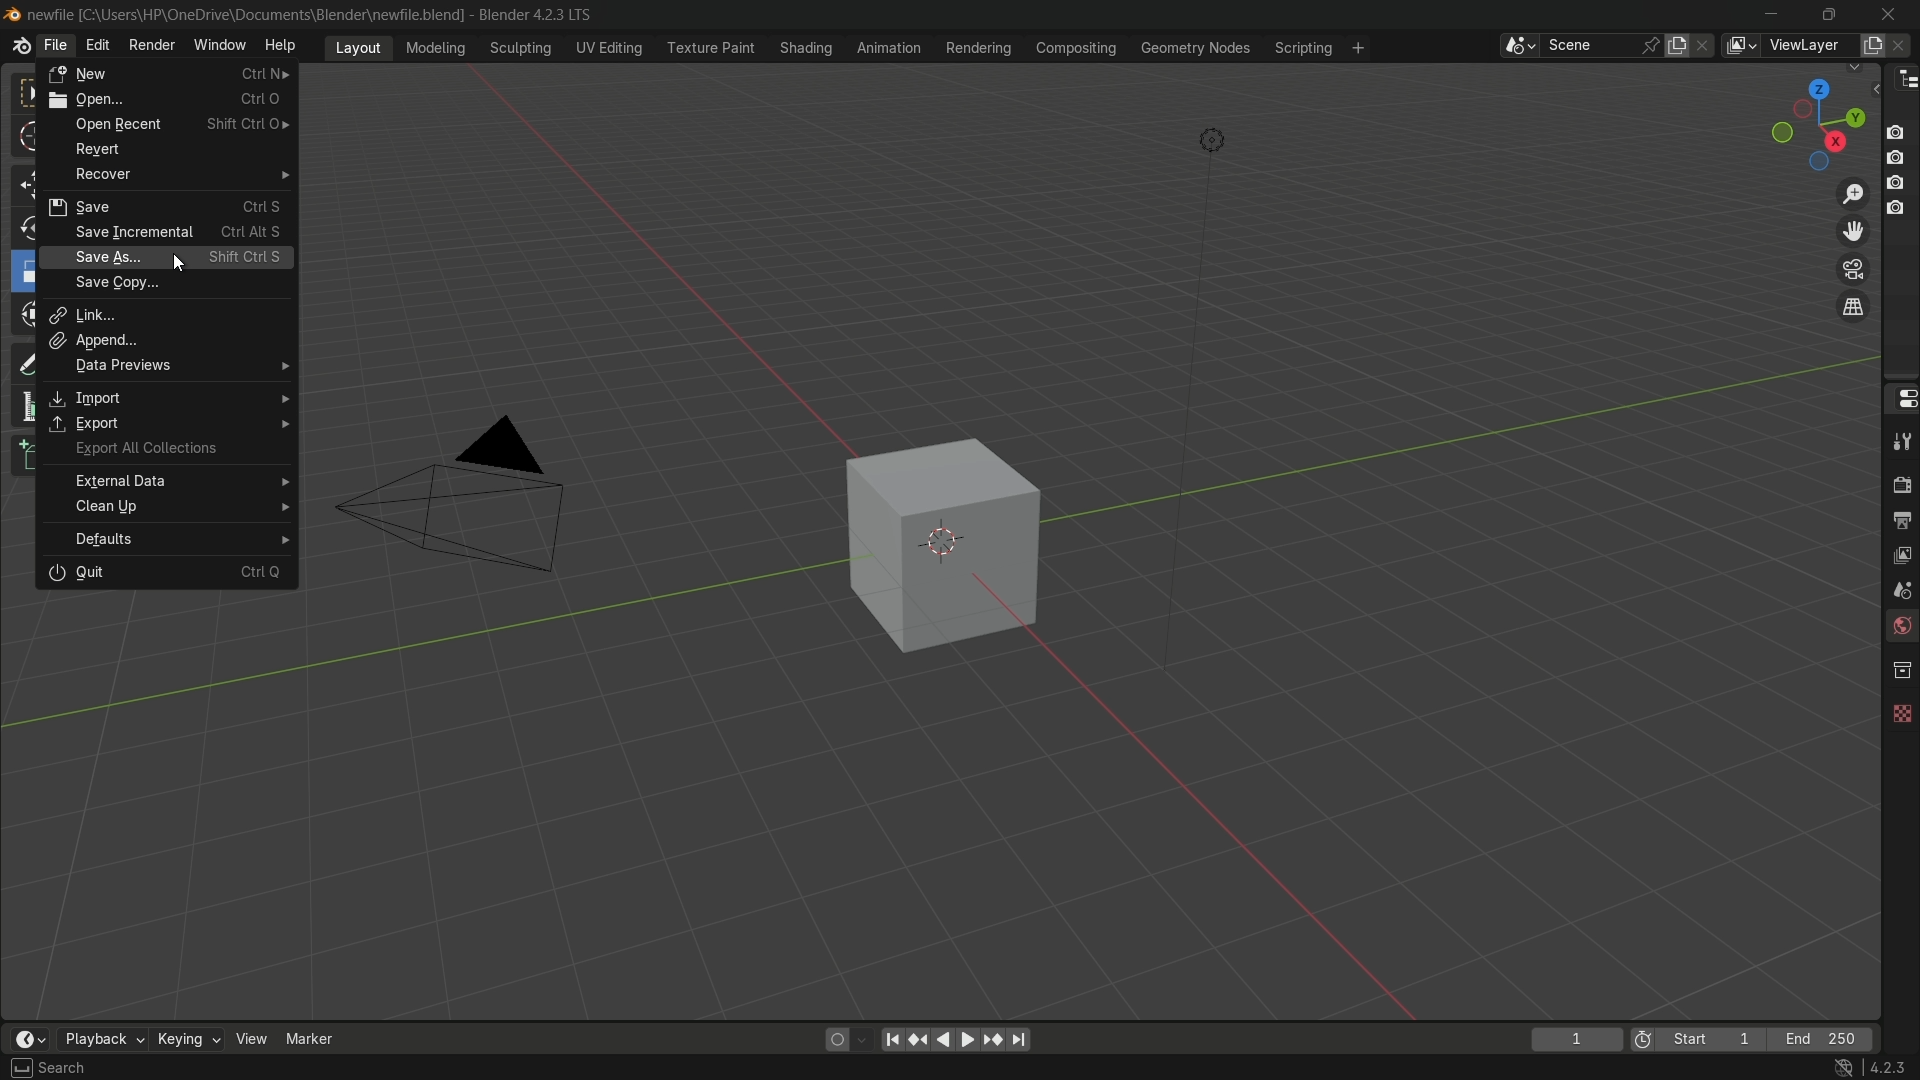  I want to click on cube, so click(930, 544).